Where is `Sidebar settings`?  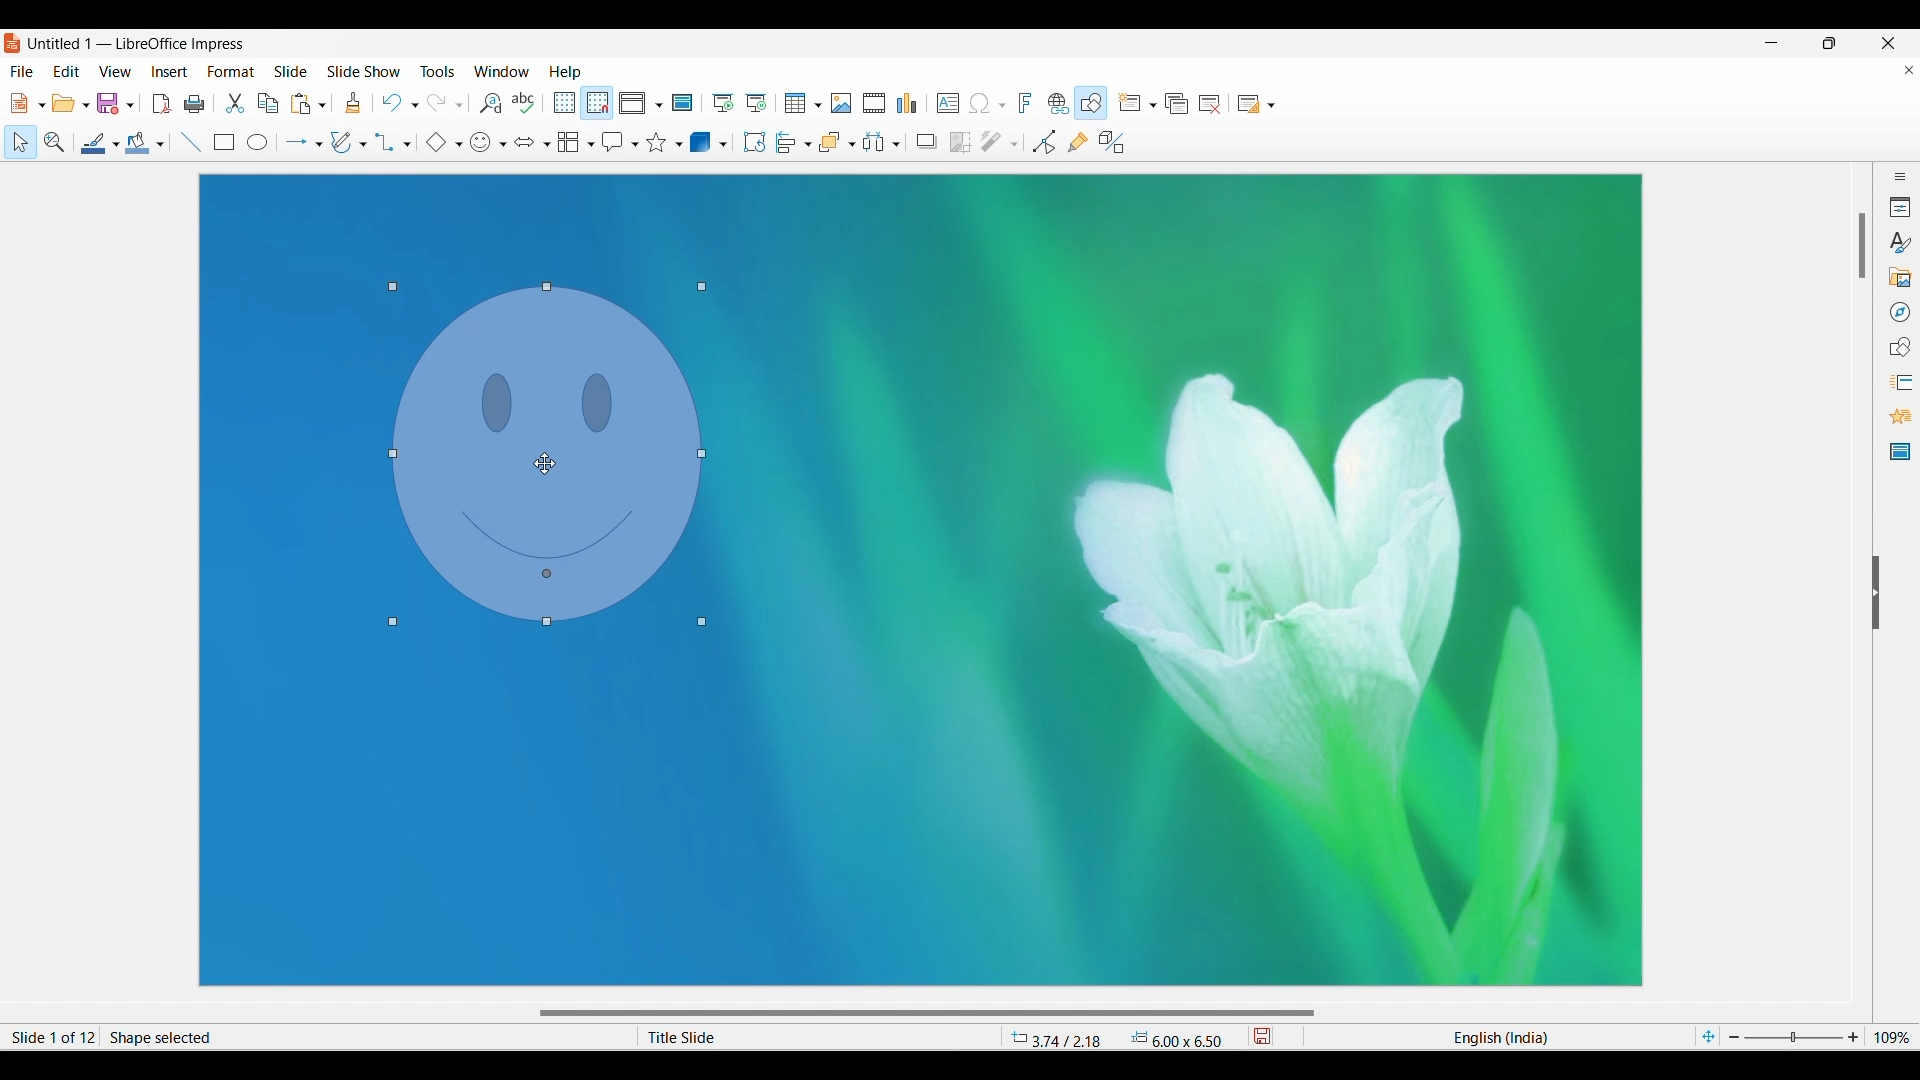
Sidebar settings is located at coordinates (1900, 176).